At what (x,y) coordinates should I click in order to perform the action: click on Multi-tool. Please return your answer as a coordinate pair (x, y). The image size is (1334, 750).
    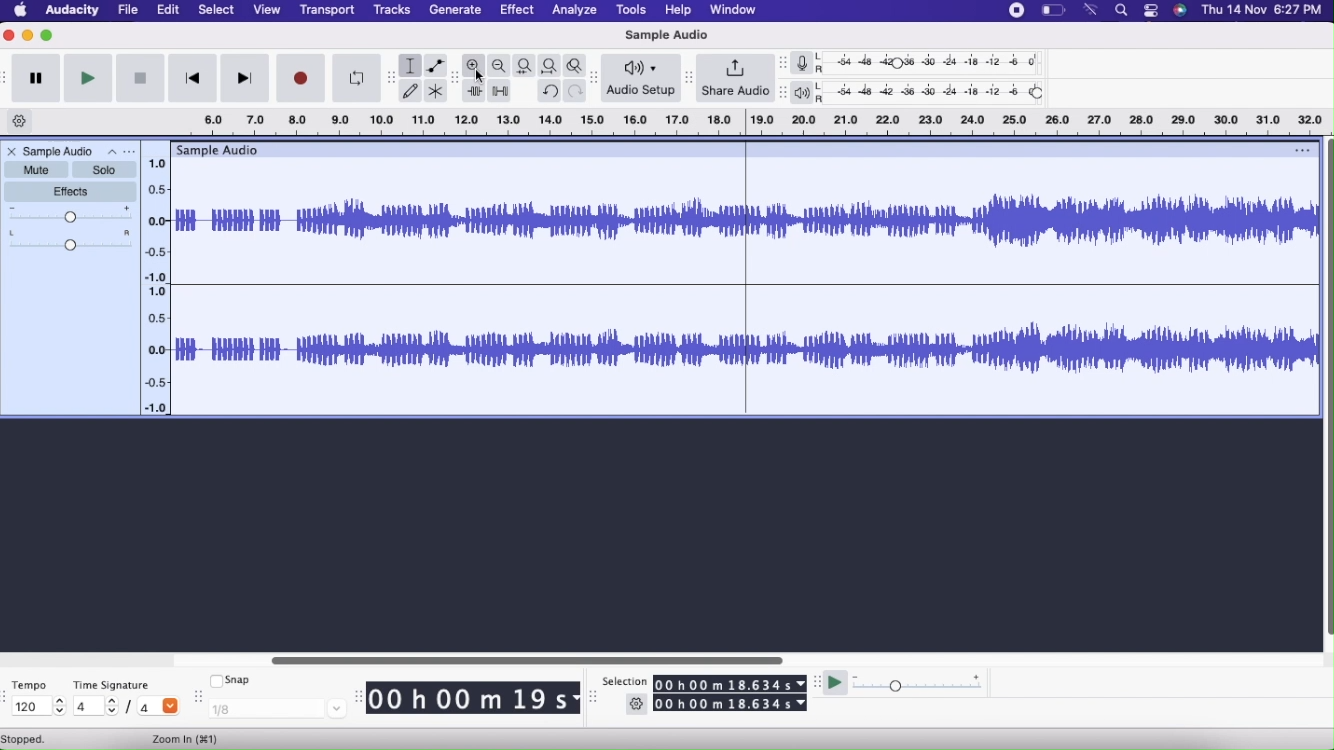
    Looking at the image, I should click on (438, 90).